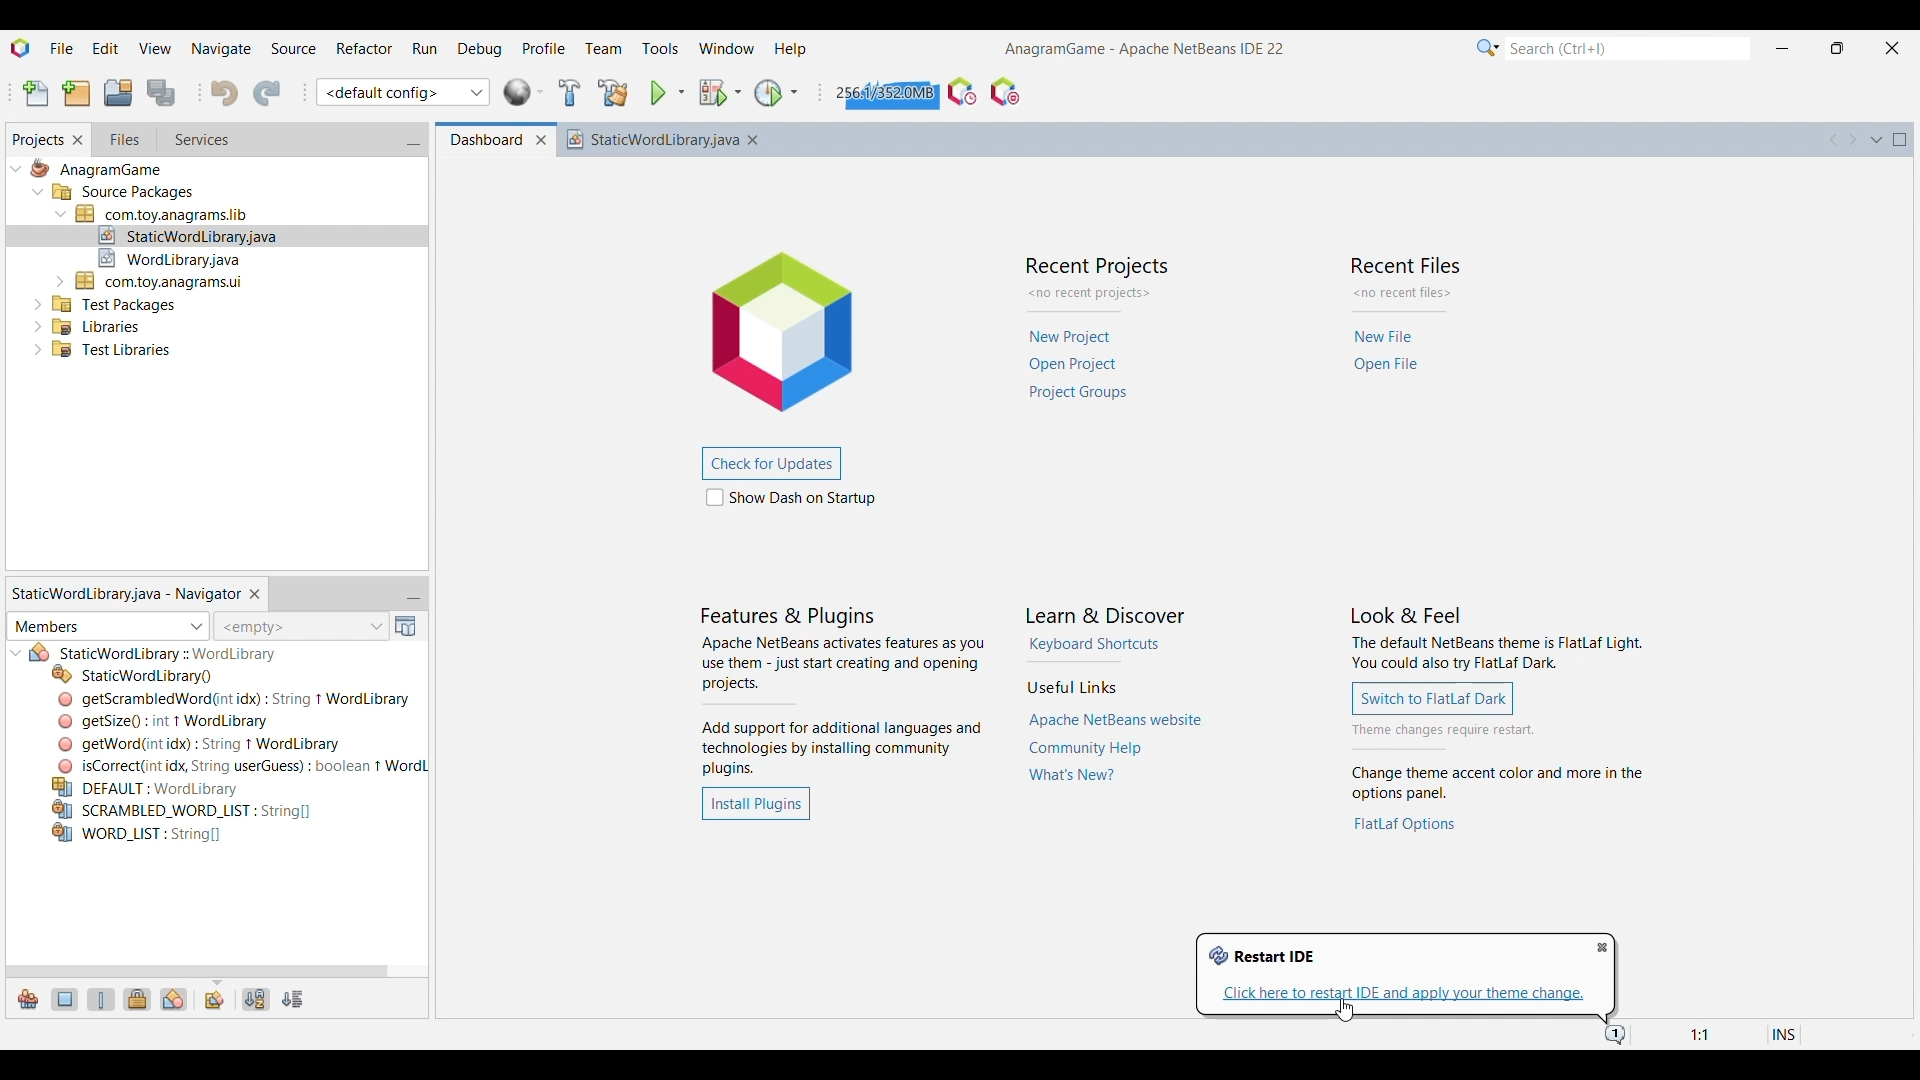 The height and width of the screenshot is (1080, 1920). I want to click on View menu, so click(155, 47).